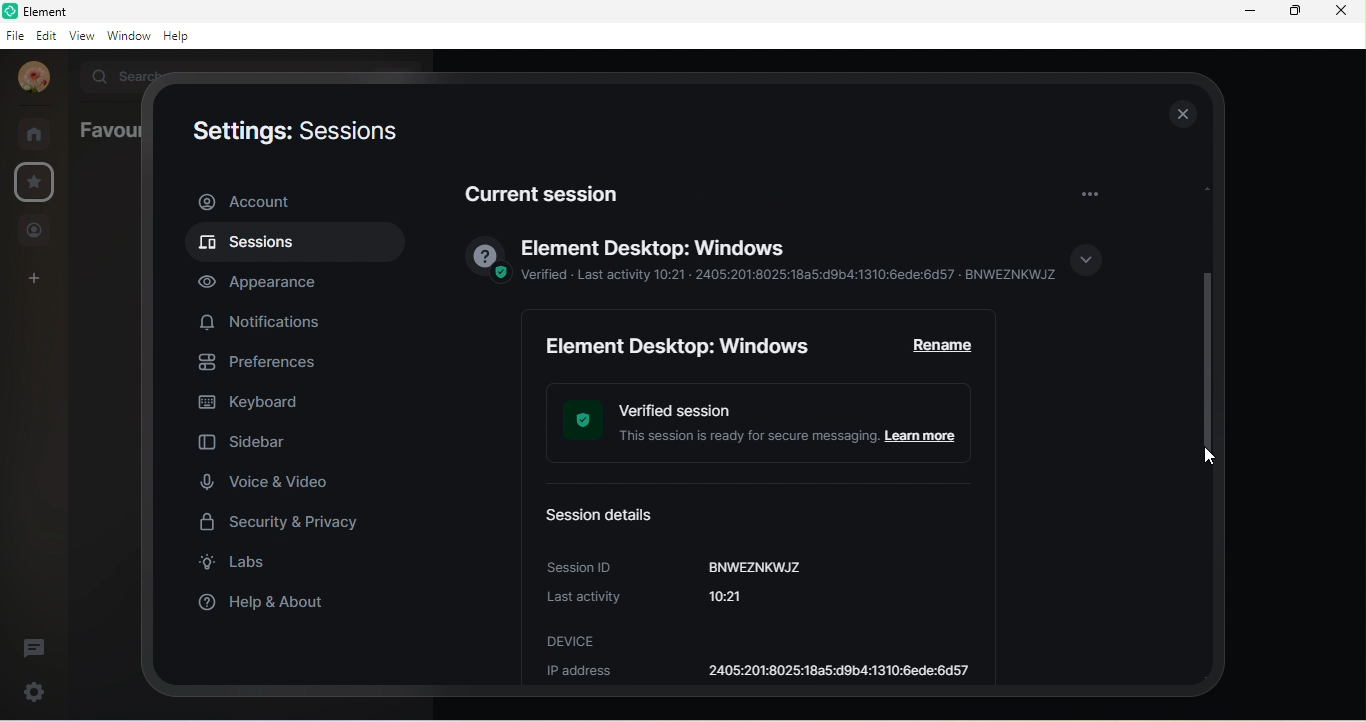 The image size is (1366, 722). What do you see at coordinates (1089, 192) in the screenshot?
I see `options` at bounding box center [1089, 192].